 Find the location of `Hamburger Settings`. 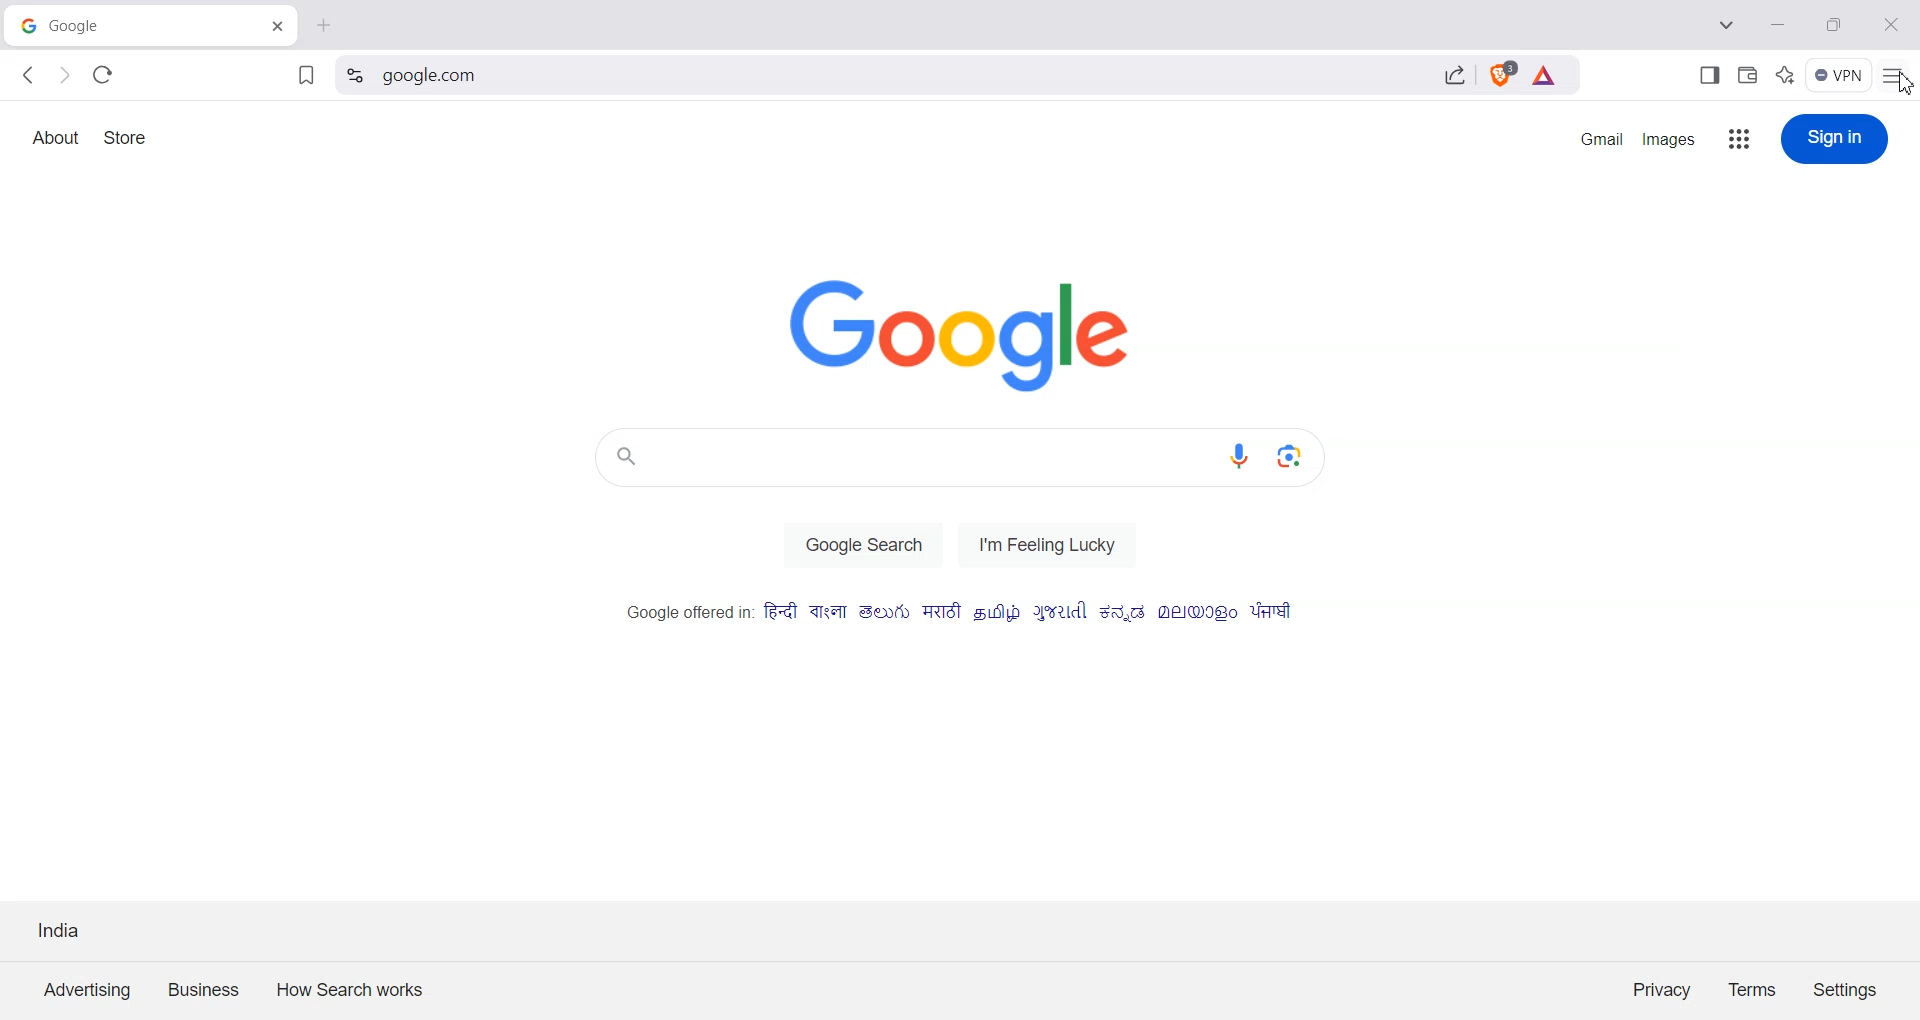

Hamburger Settings is located at coordinates (1897, 74).